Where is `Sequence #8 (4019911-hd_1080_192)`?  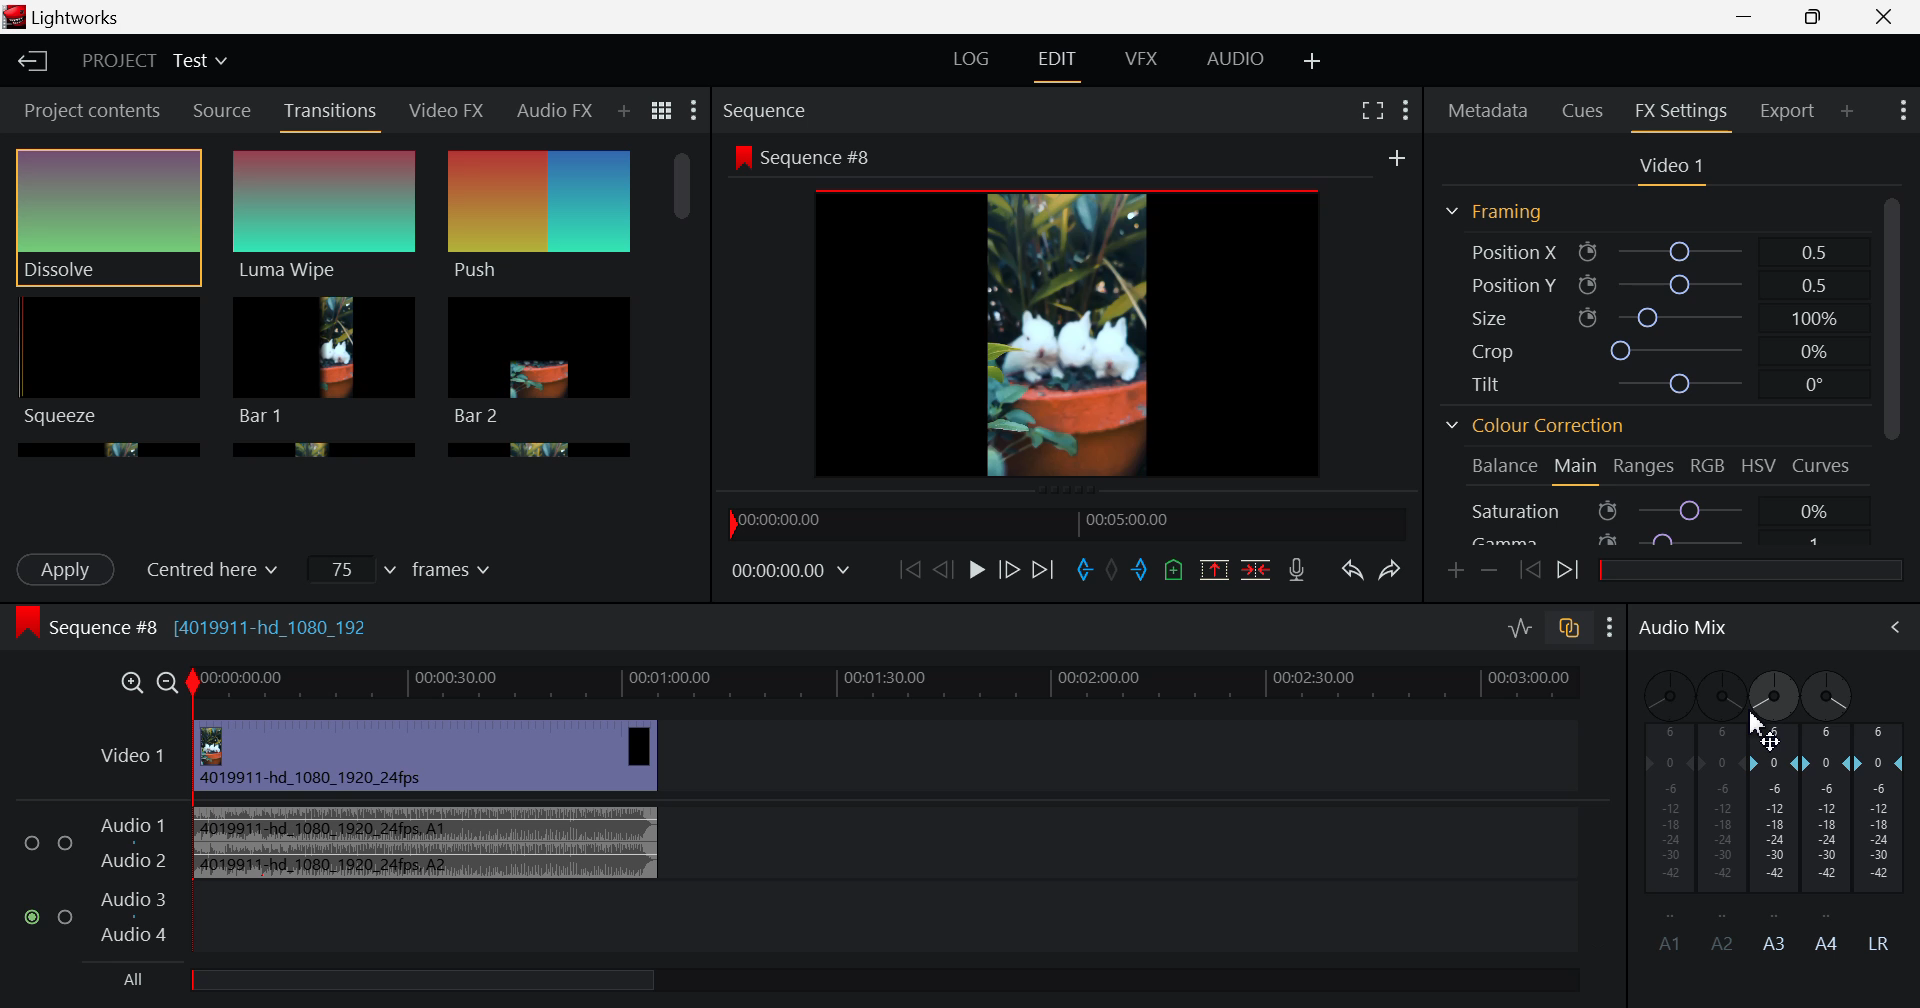 Sequence #8 (4019911-hd_1080_192) is located at coordinates (198, 626).